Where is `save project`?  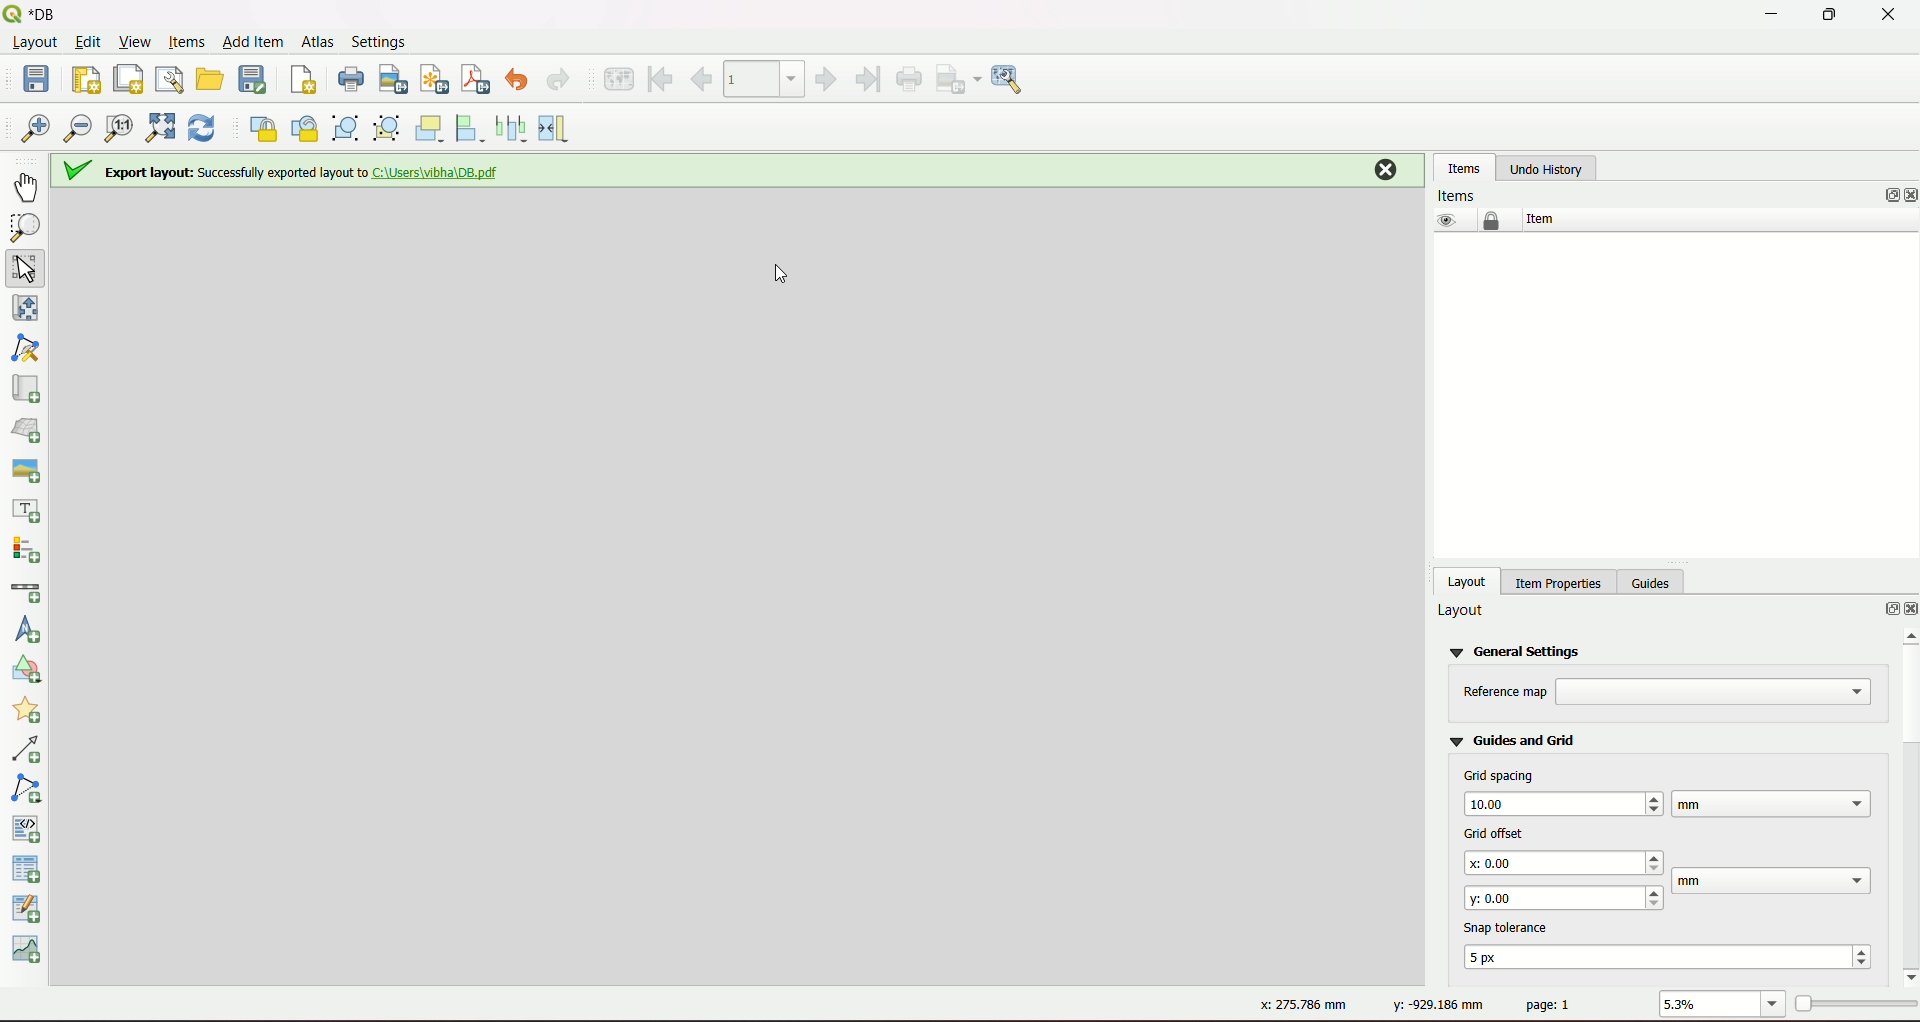
save project is located at coordinates (40, 81).